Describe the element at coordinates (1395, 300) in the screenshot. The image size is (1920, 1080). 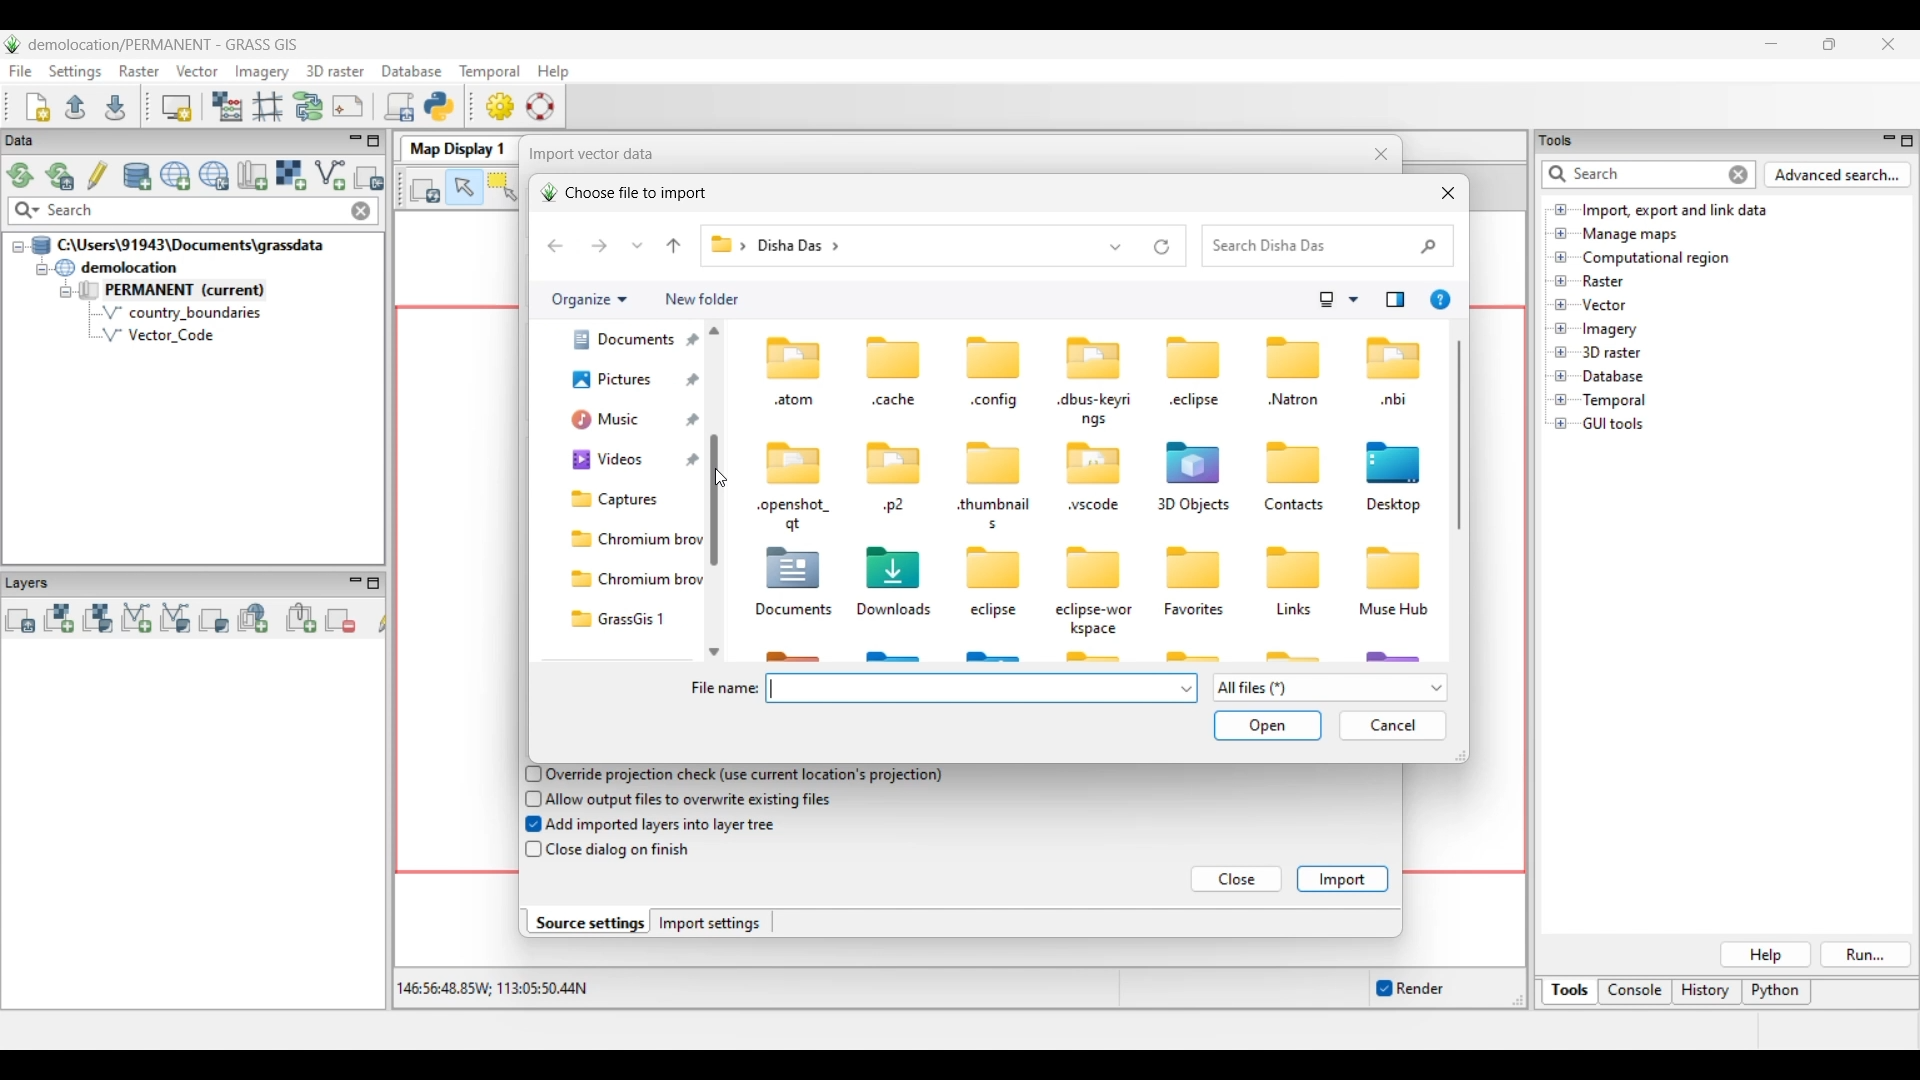
I see `Show the preview pane` at that location.